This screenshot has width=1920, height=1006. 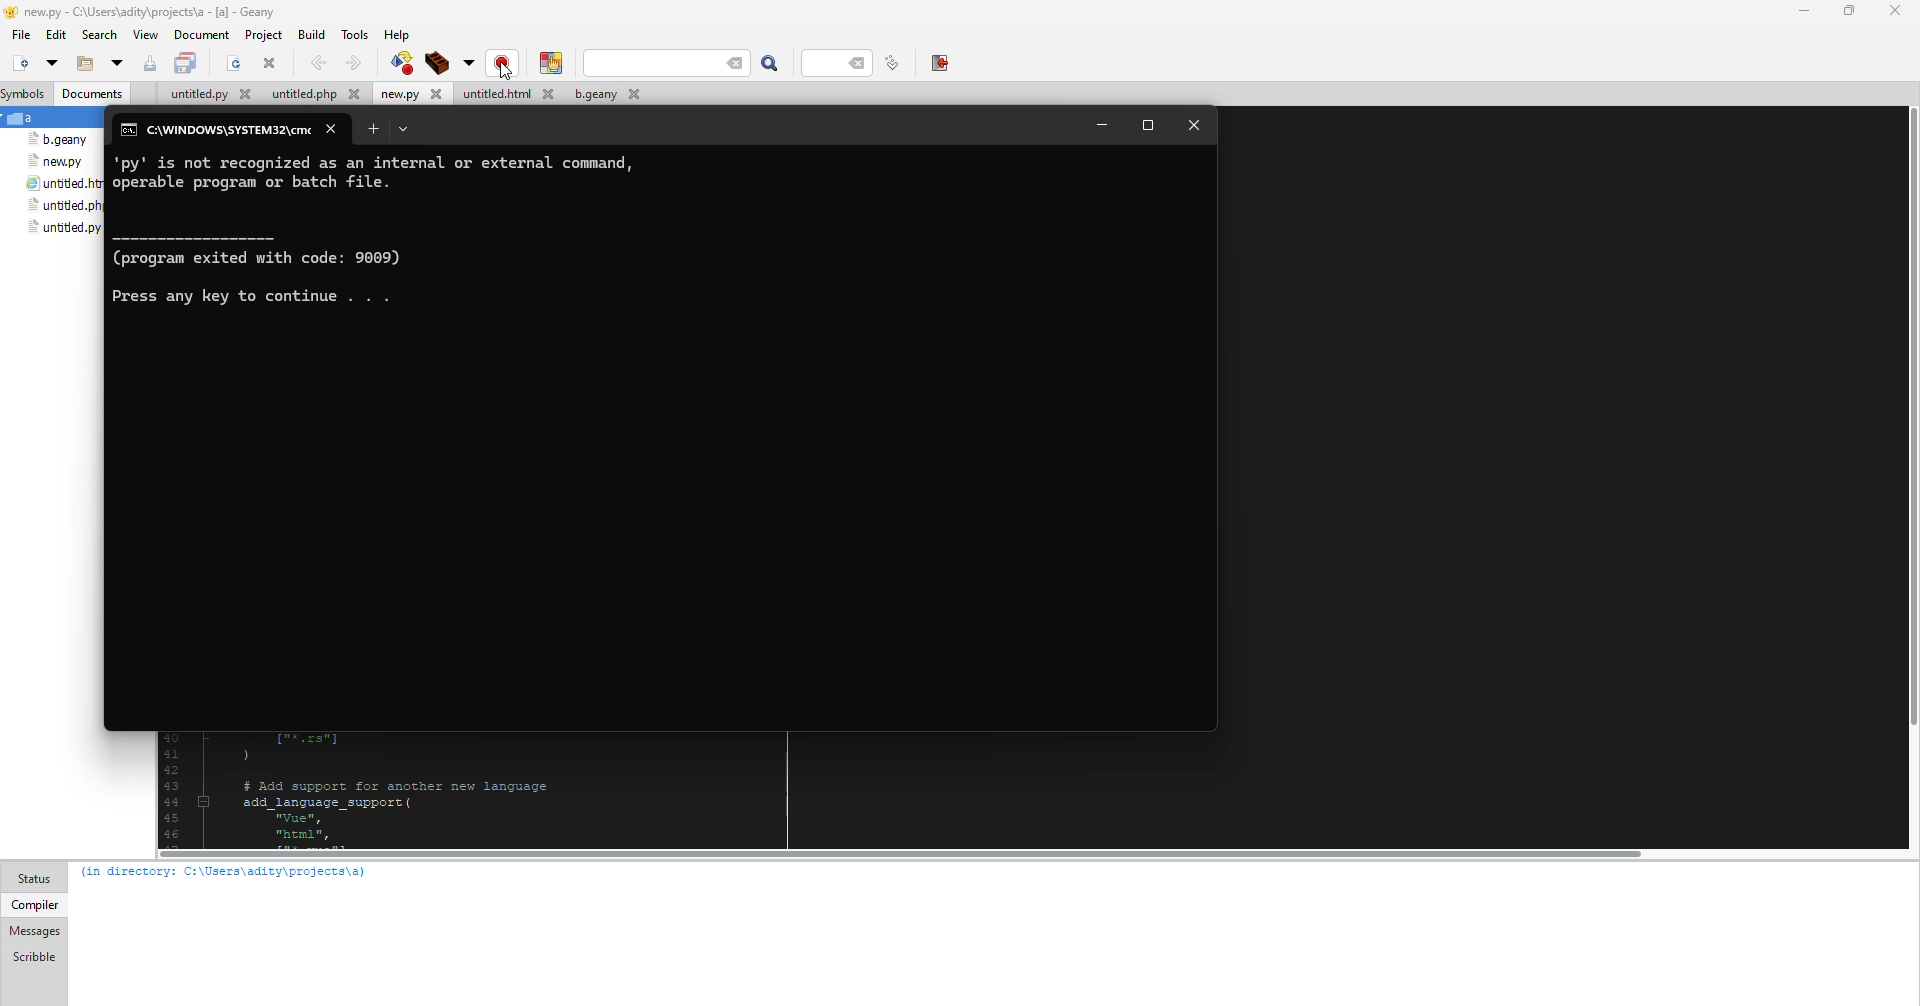 What do you see at coordinates (18, 63) in the screenshot?
I see `new` at bounding box center [18, 63].